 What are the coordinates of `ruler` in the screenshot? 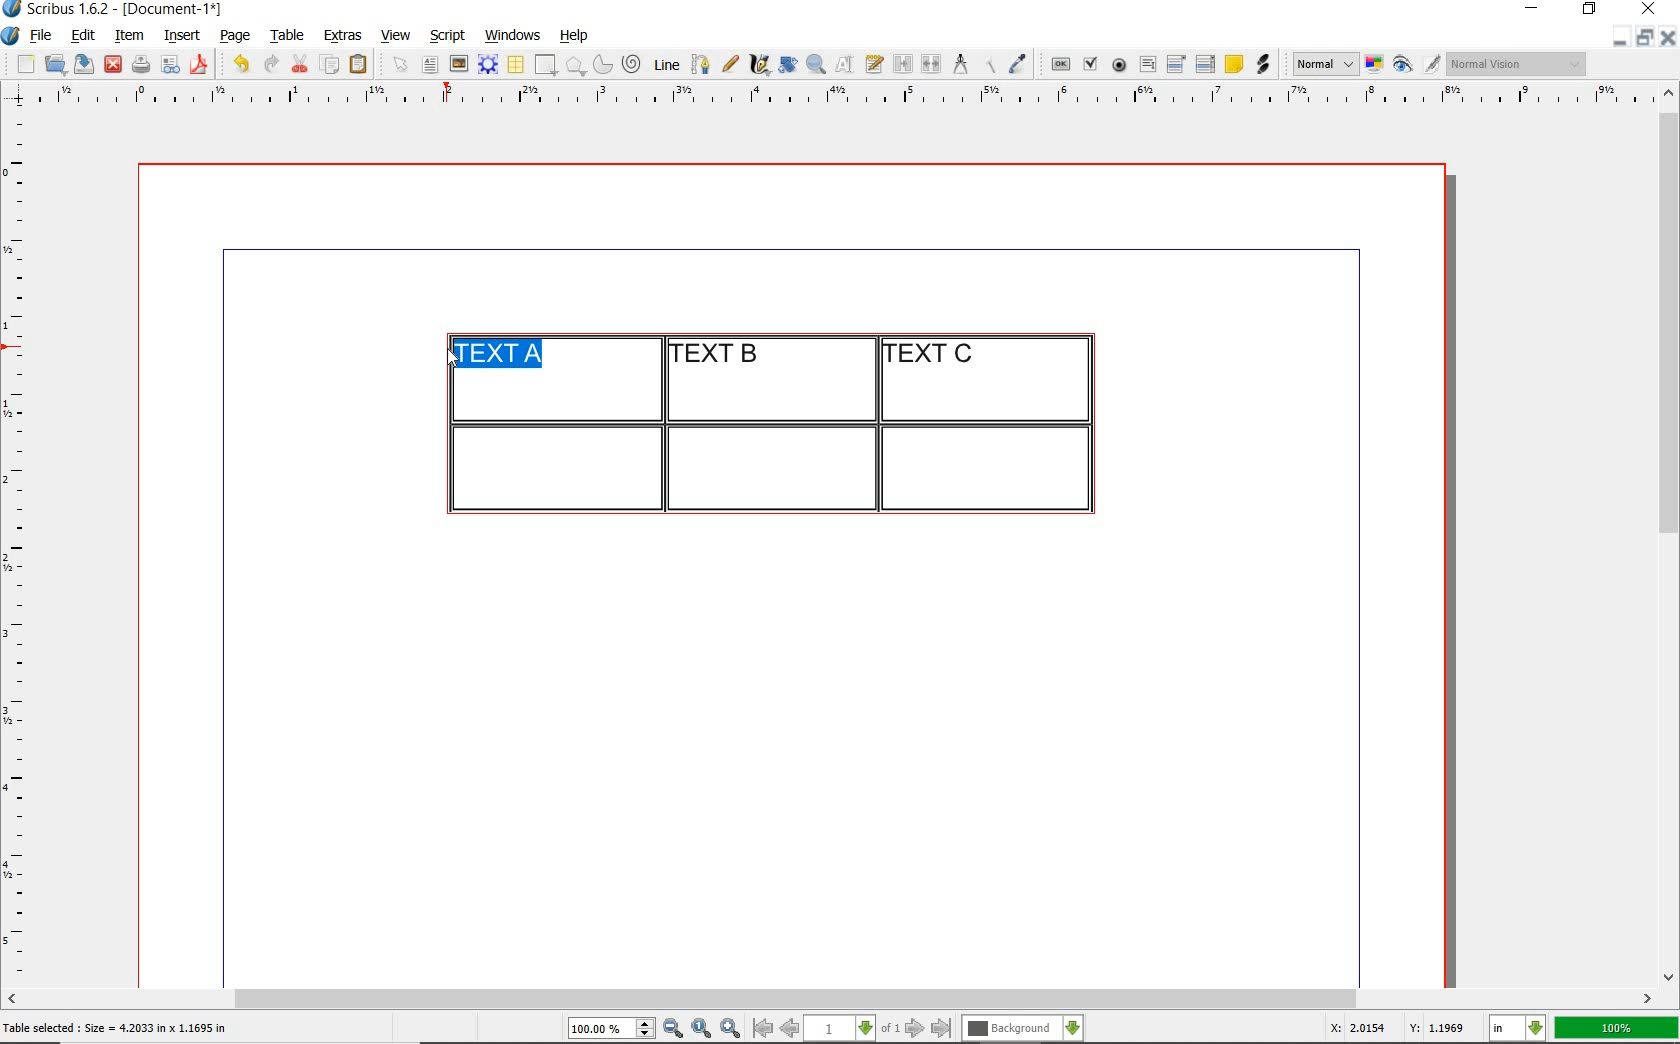 It's located at (22, 546).